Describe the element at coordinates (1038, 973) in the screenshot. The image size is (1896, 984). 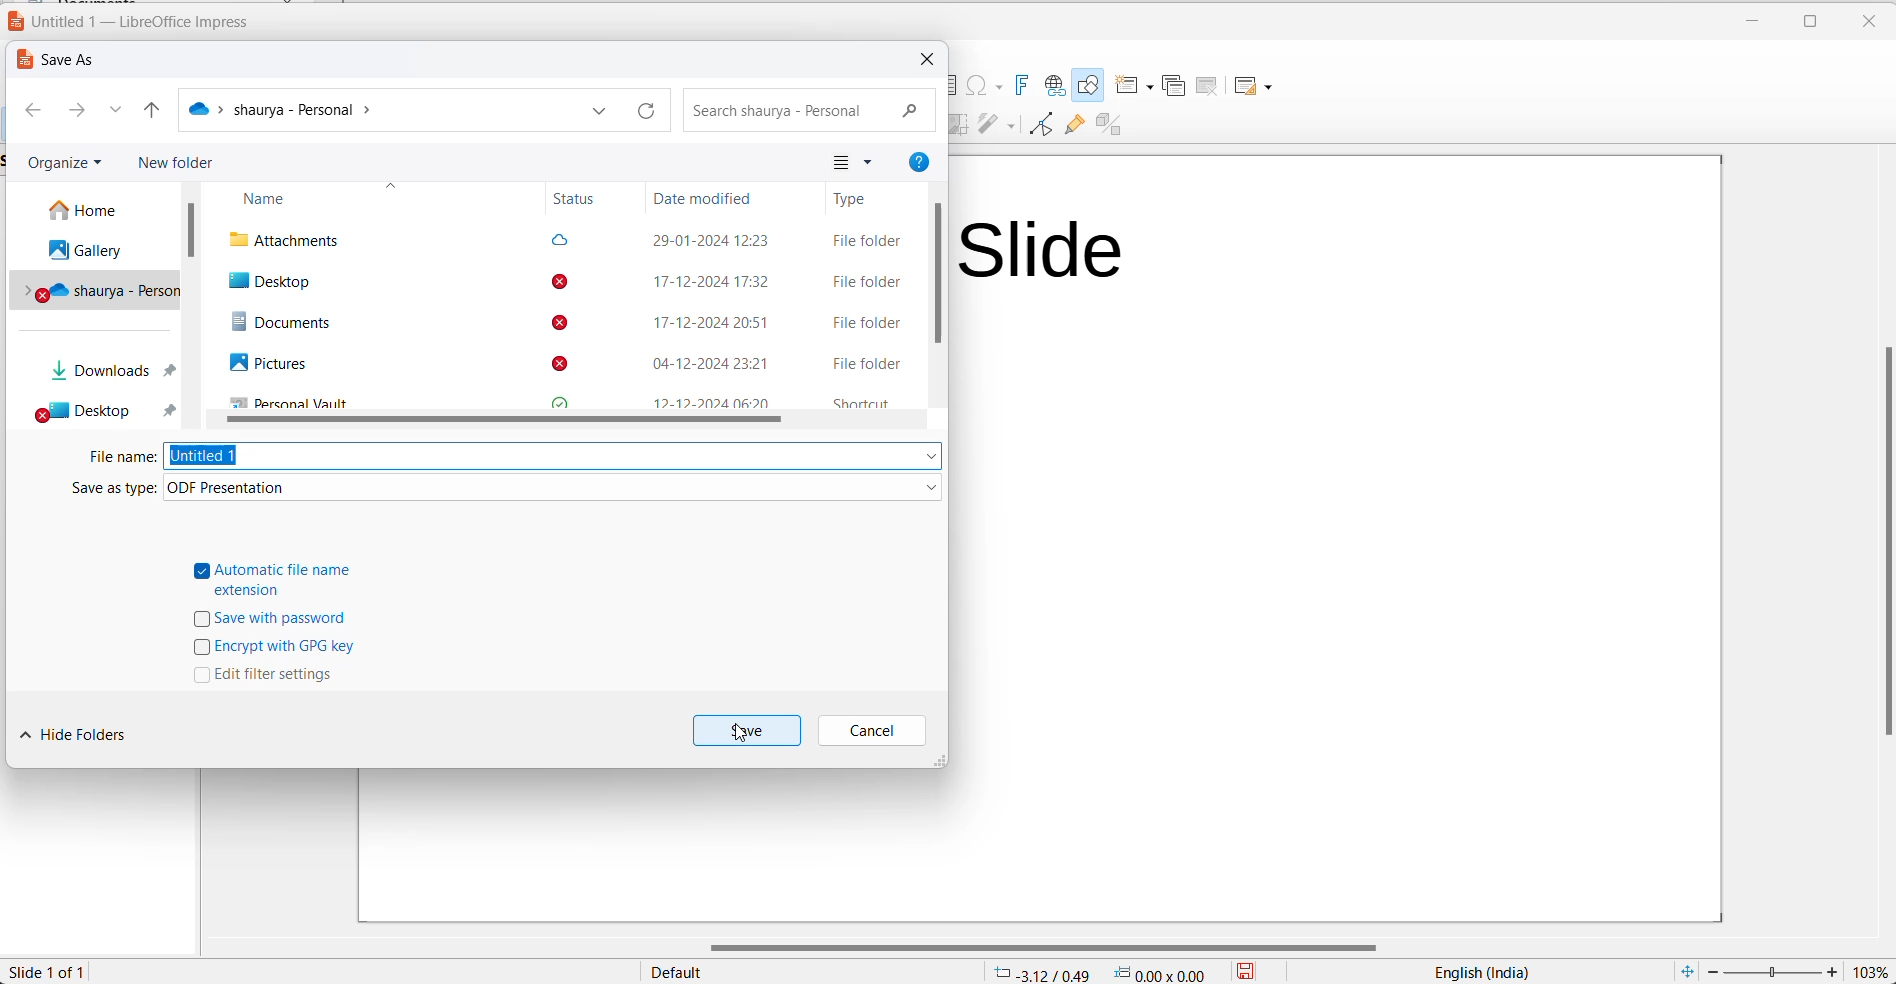
I see `cursor location: -1.312 7/049` at that location.